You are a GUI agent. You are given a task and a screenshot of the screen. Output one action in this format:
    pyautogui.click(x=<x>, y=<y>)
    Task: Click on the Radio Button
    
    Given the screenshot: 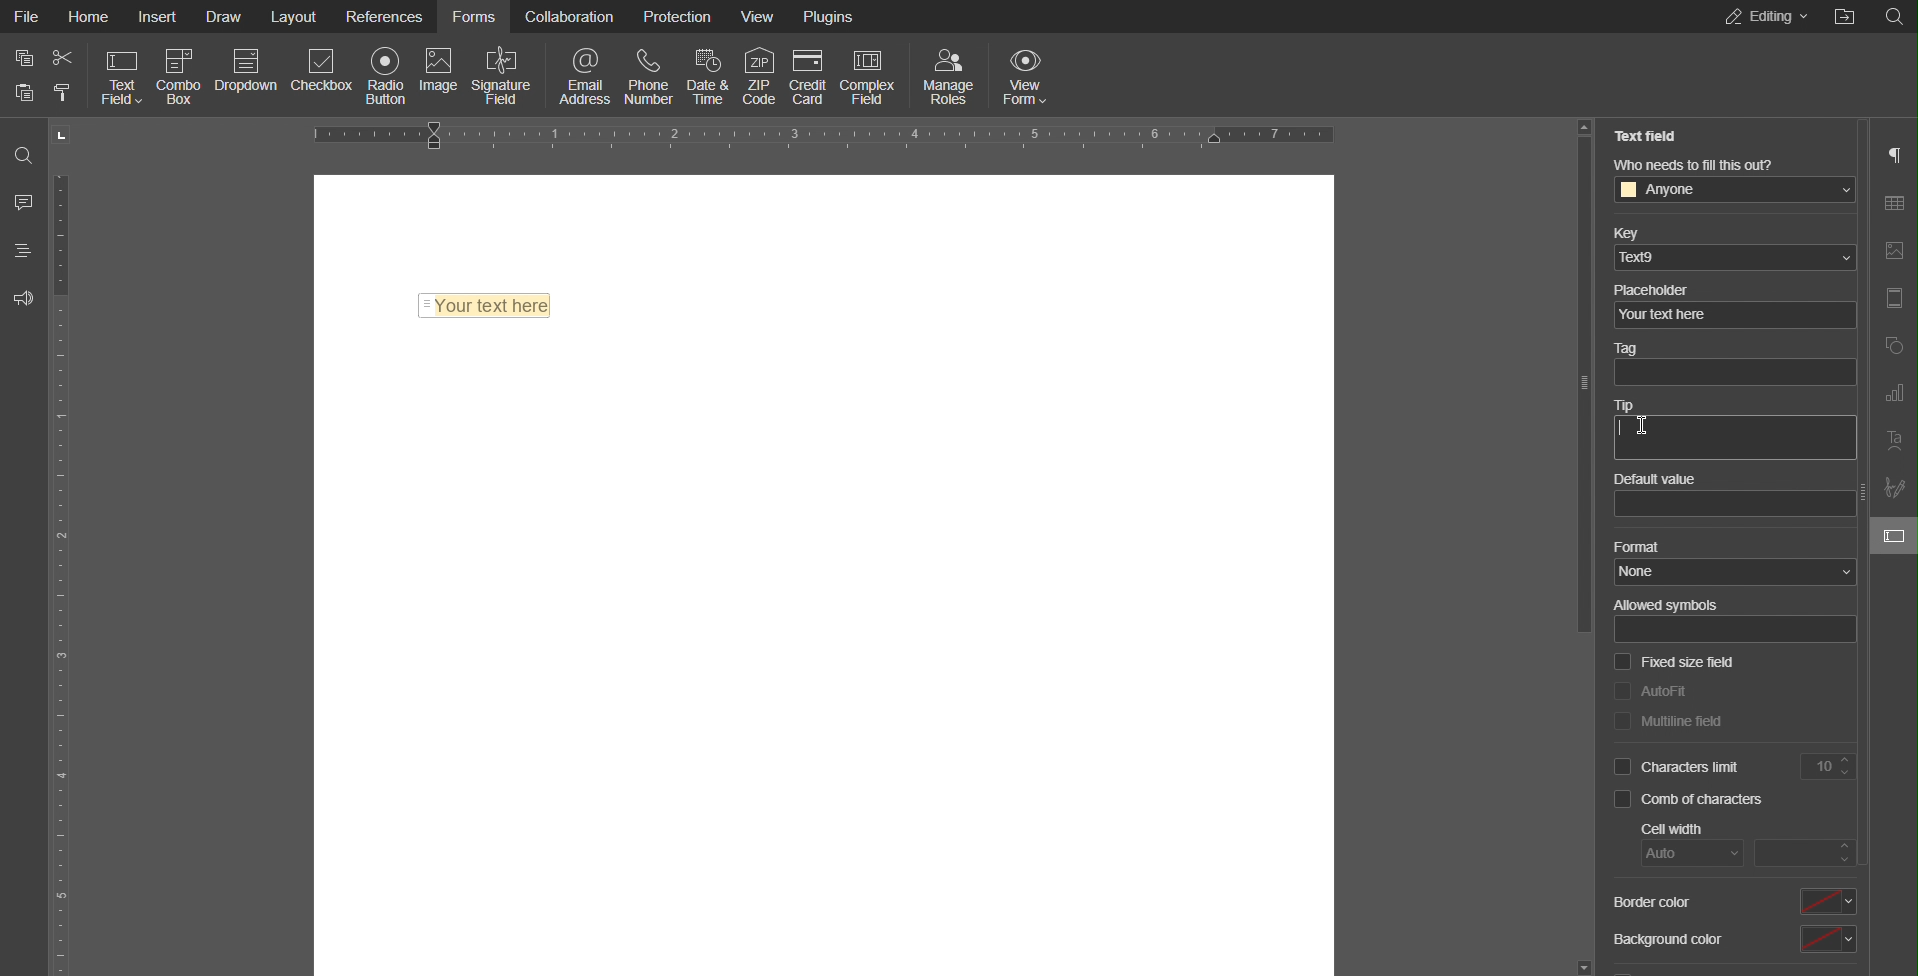 What is the action you would take?
    pyautogui.click(x=387, y=75)
    